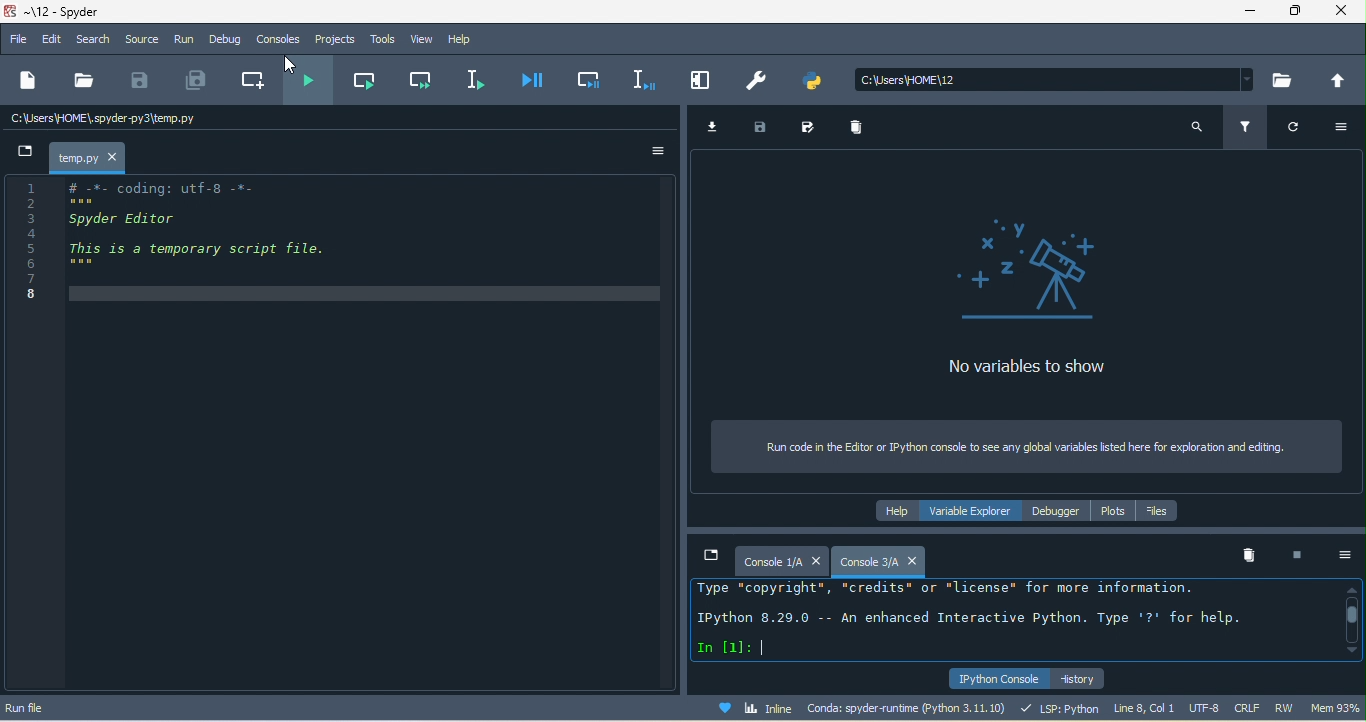 This screenshot has width=1366, height=722. What do you see at coordinates (645, 81) in the screenshot?
I see `debug selection` at bounding box center [645, 81].